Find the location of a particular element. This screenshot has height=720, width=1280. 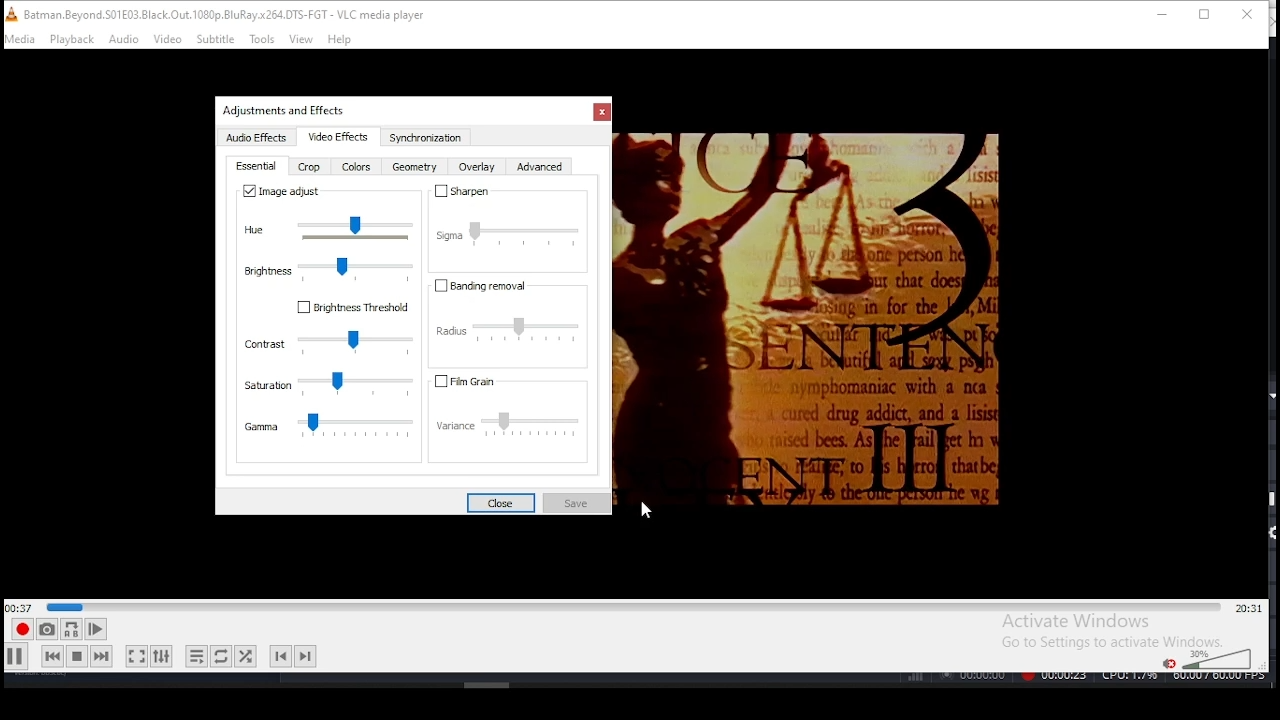

essential is located at coordinates (258, 167).